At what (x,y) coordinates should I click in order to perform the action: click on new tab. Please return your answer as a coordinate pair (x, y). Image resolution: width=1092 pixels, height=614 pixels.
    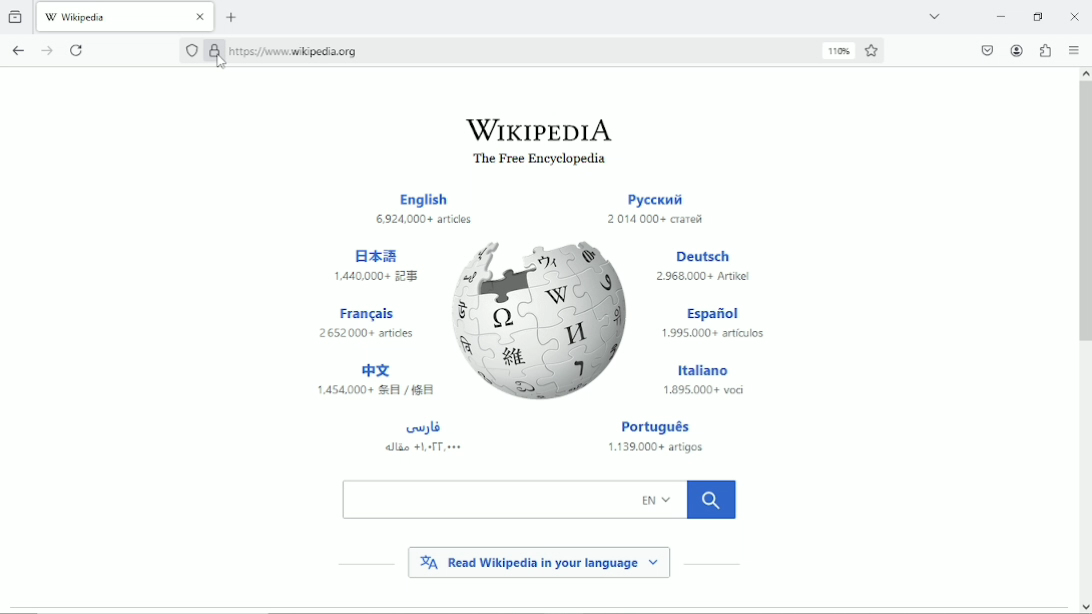
    Looking at the image, I should click on (232, 17).